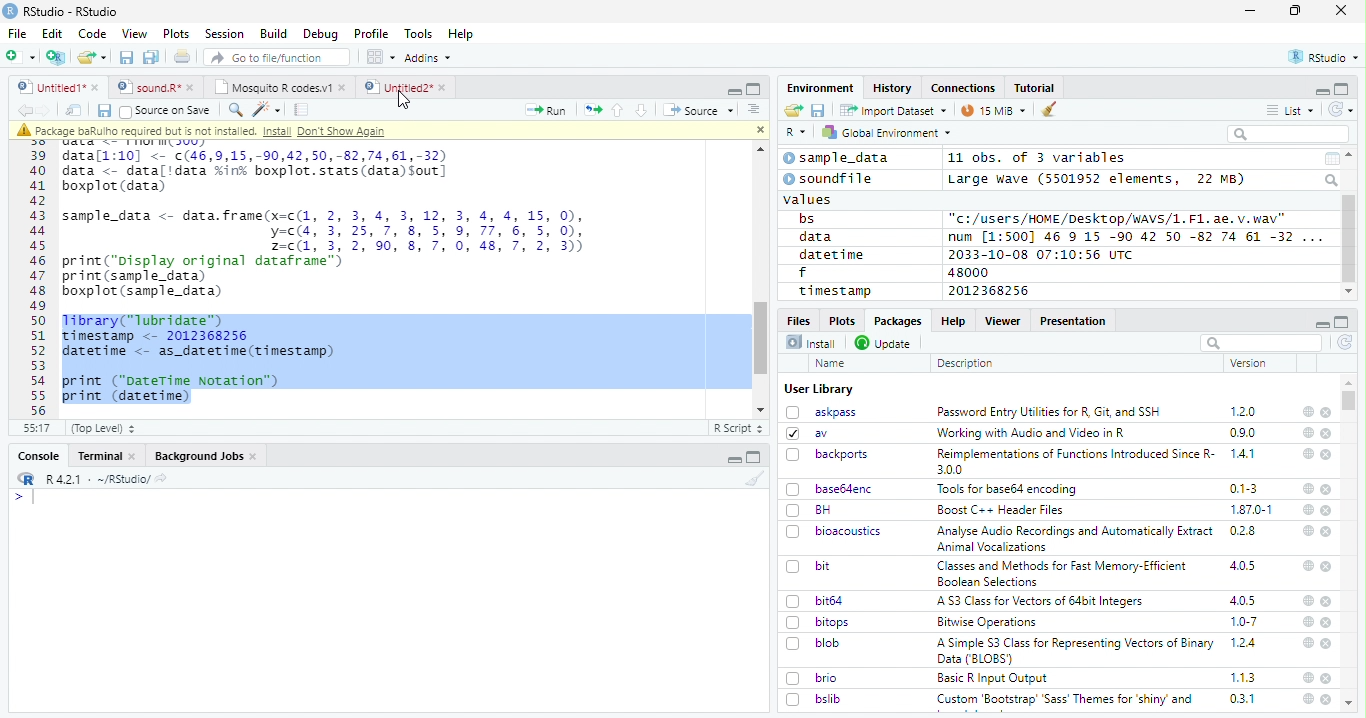  I want to click on minimize, so click(1321, 322).